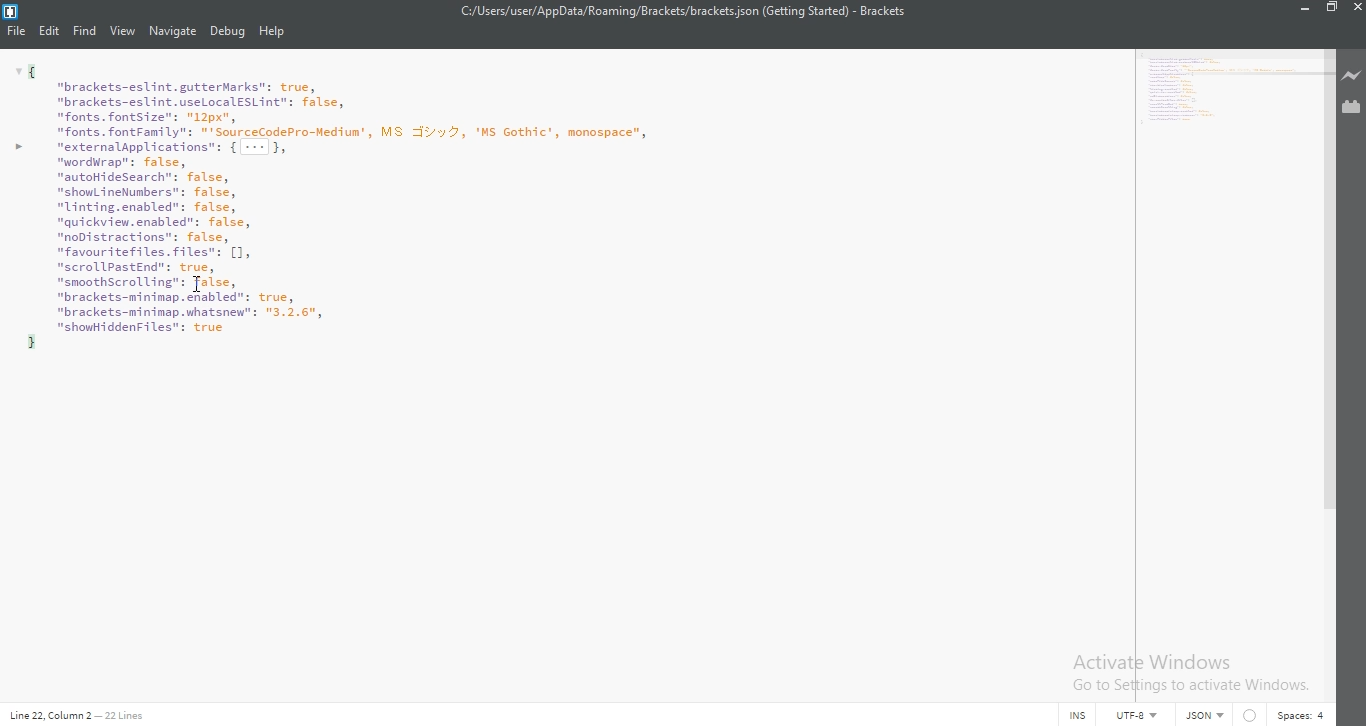  What do you see at coordinates (199, 287) in the screenshot?
I see `insertion cursor` at bounding box center [199, 287].